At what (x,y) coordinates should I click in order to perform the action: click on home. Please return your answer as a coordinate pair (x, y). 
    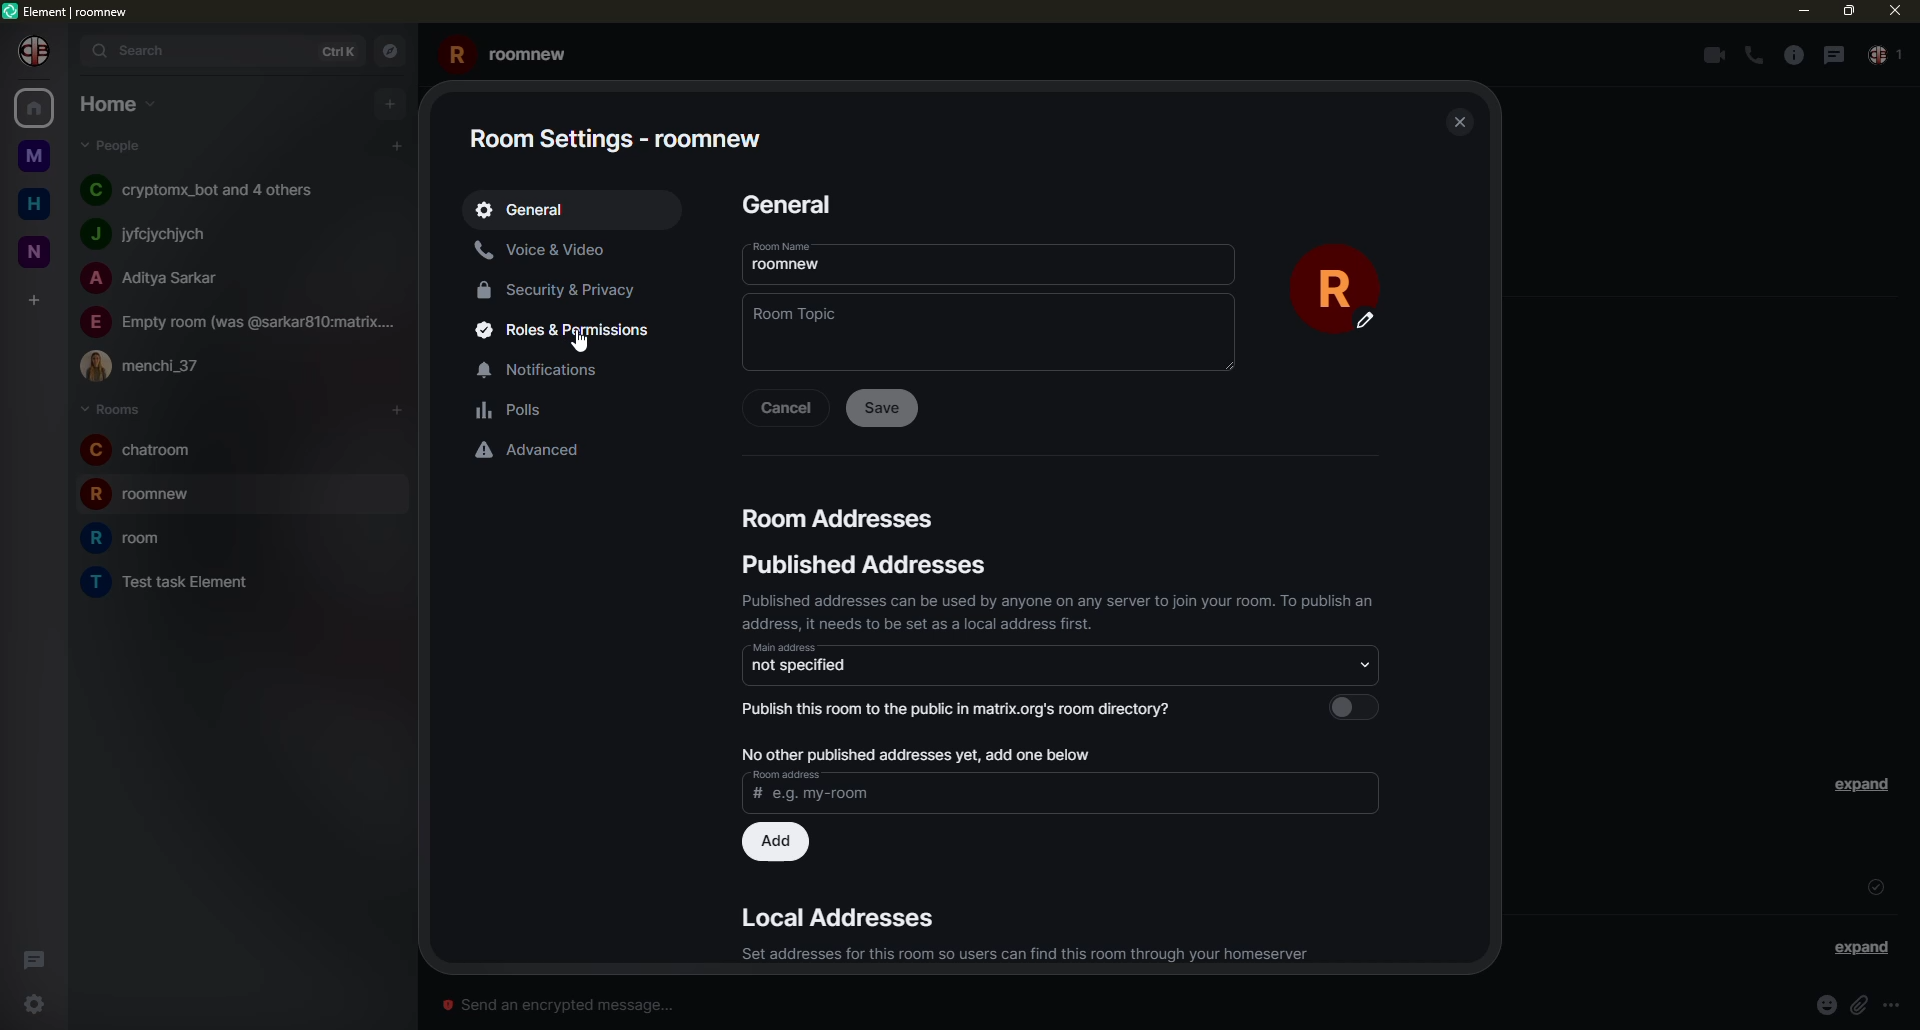
    Looking at the image, I should click on (32, 110).